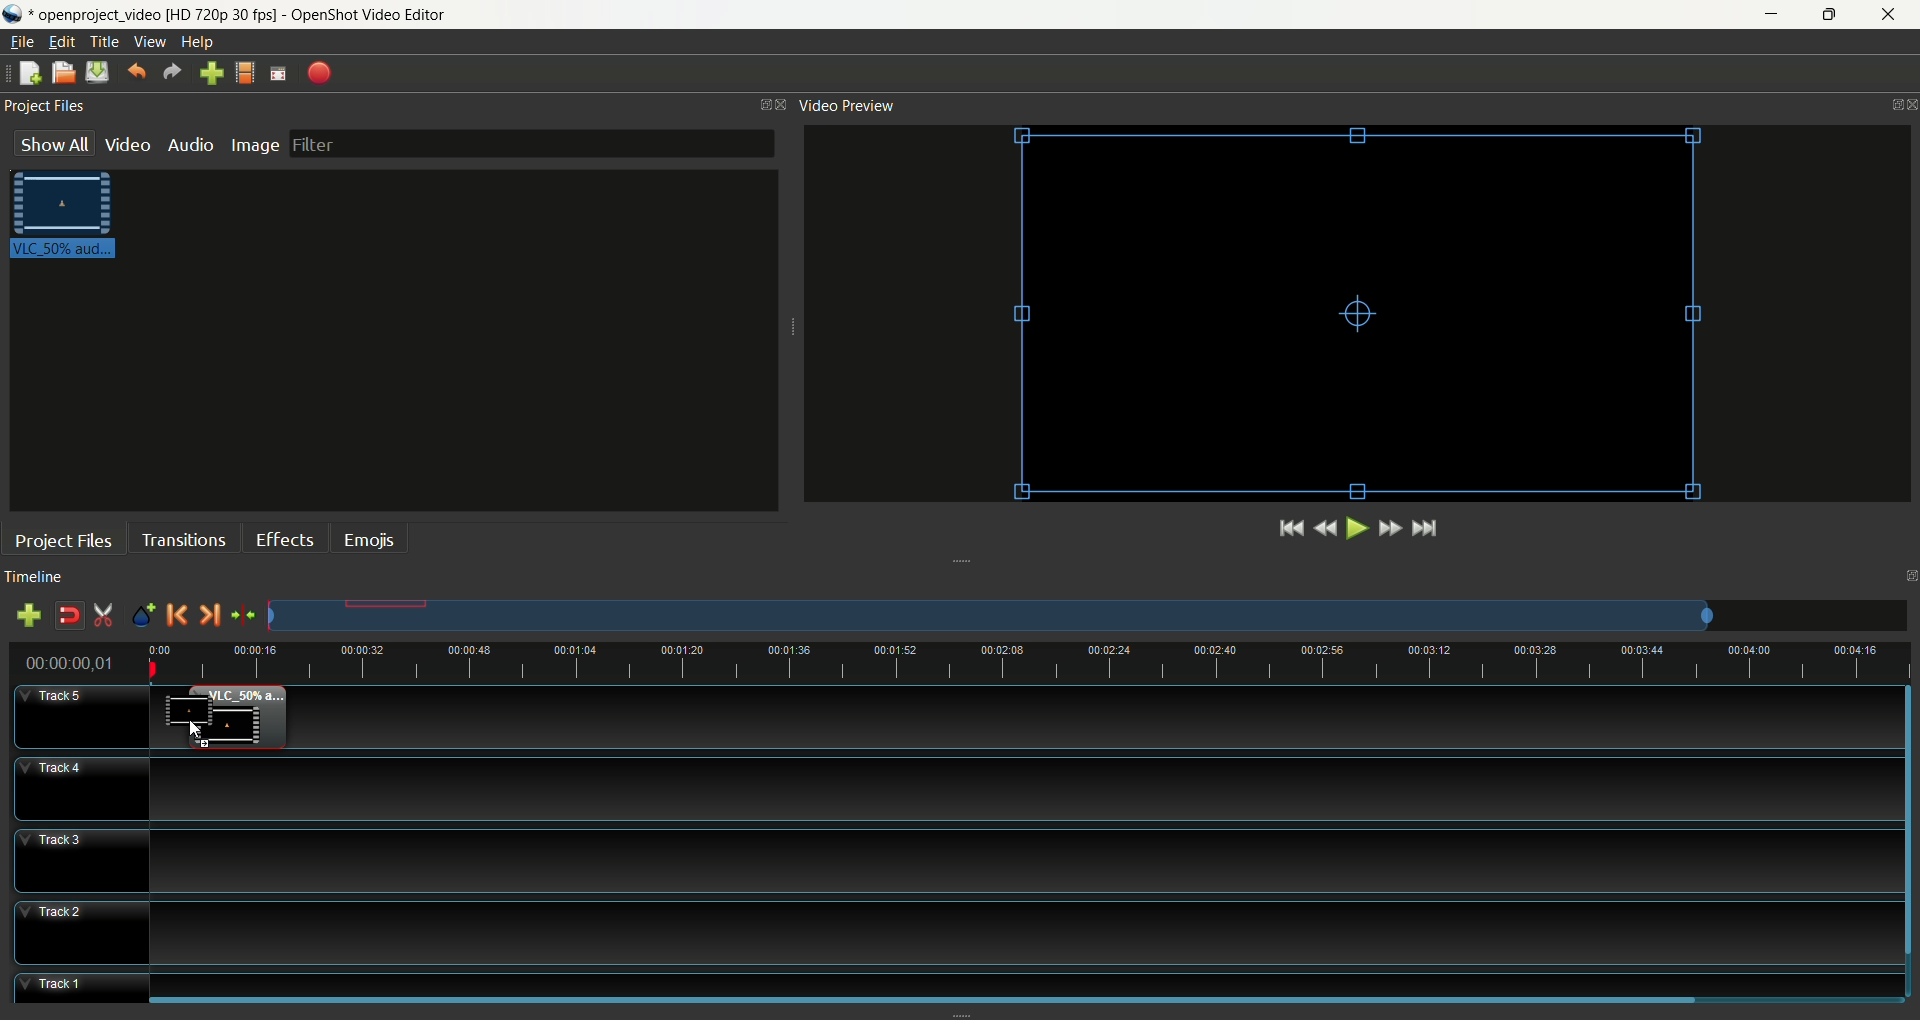 The width and height of the screenshot is (1920, 1020). What do you see at coordinates (254, 146) in the screenshot?
I see `image` at bounding box center [254, 146].